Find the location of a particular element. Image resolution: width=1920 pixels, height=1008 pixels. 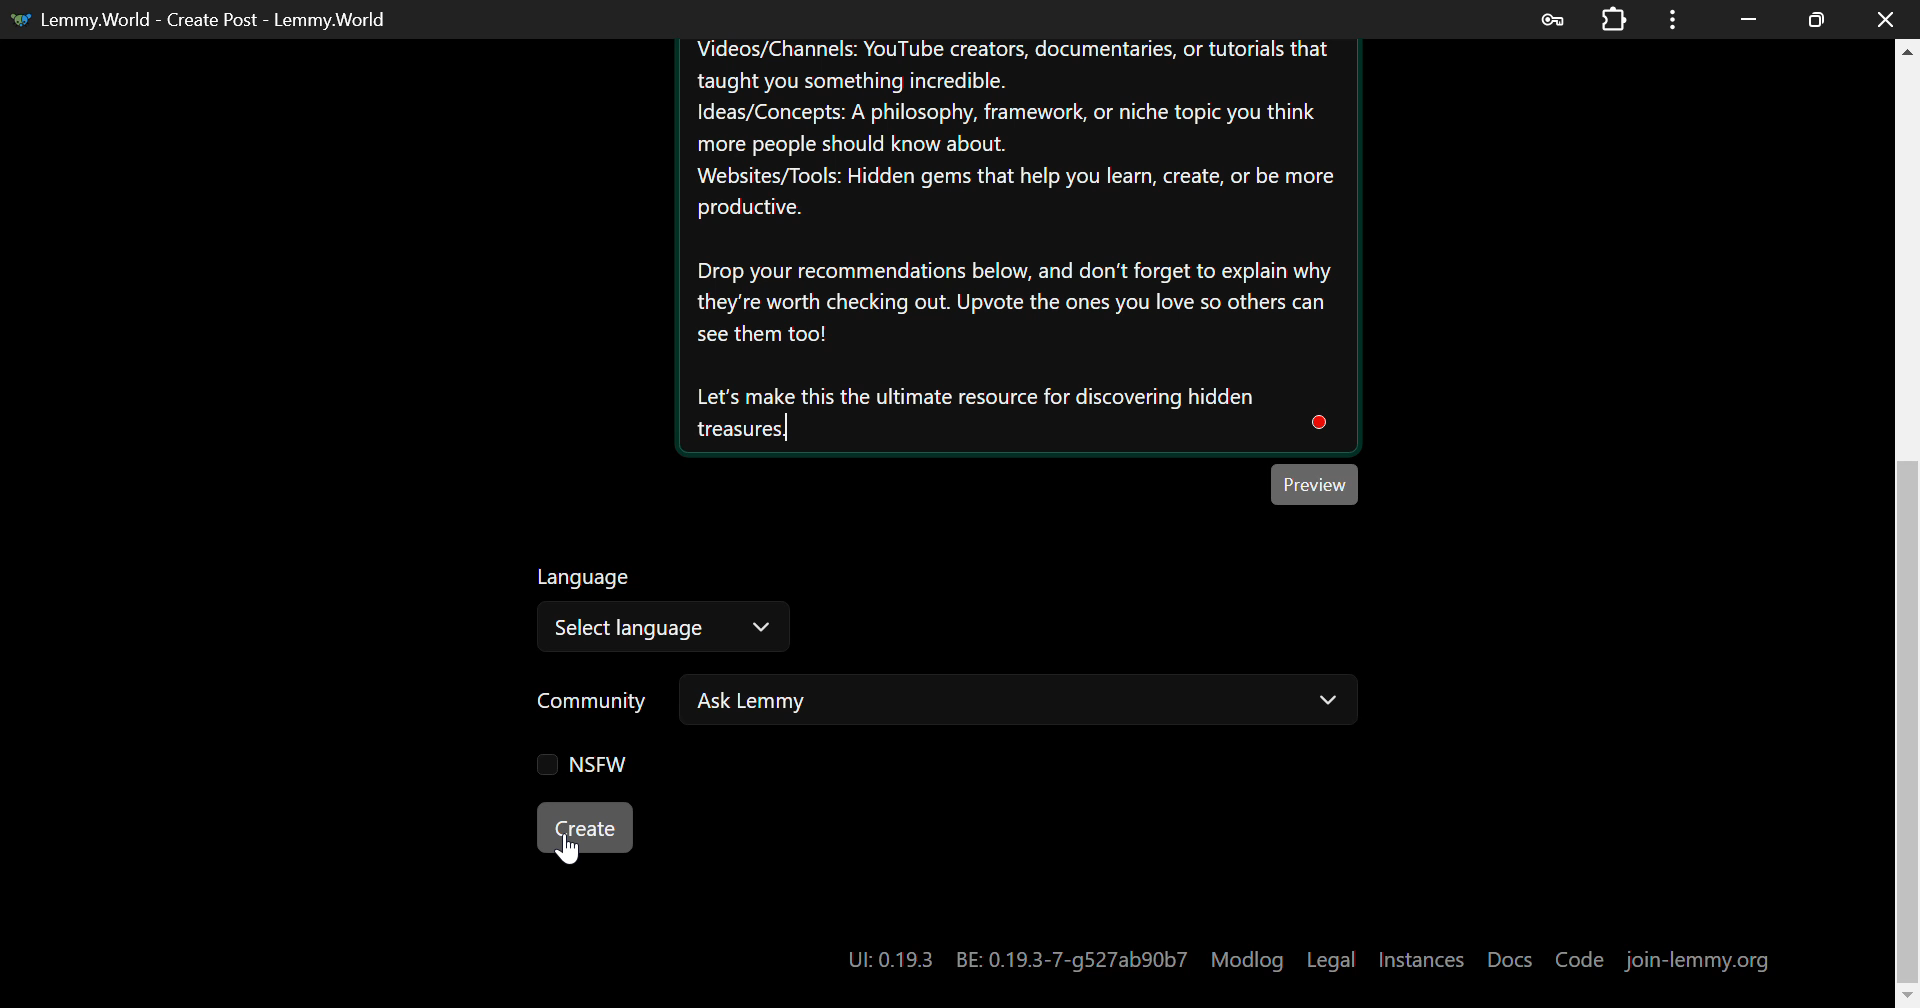

Extensions is located at coordinates (1614, 17).